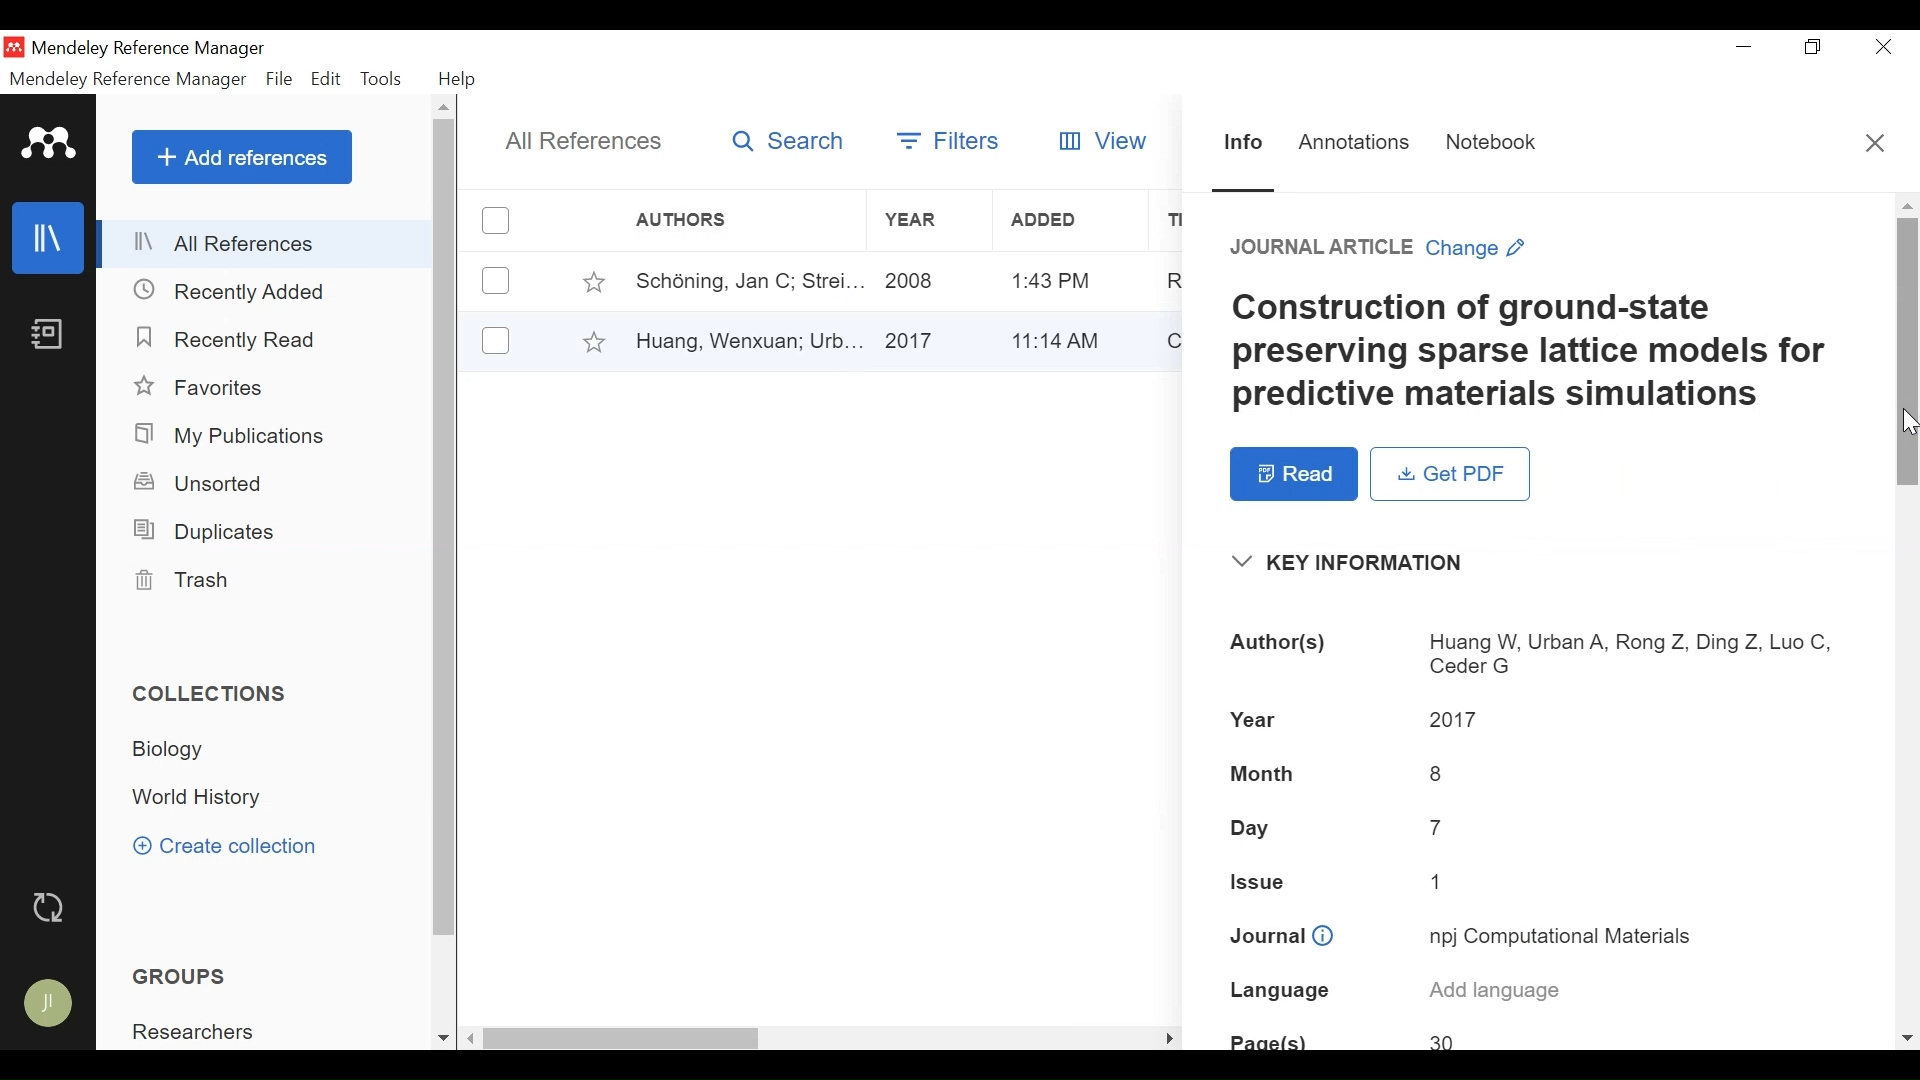  Describe the element at coordinates (232, 437) in the screenshot. I see `My Publications` at that location.